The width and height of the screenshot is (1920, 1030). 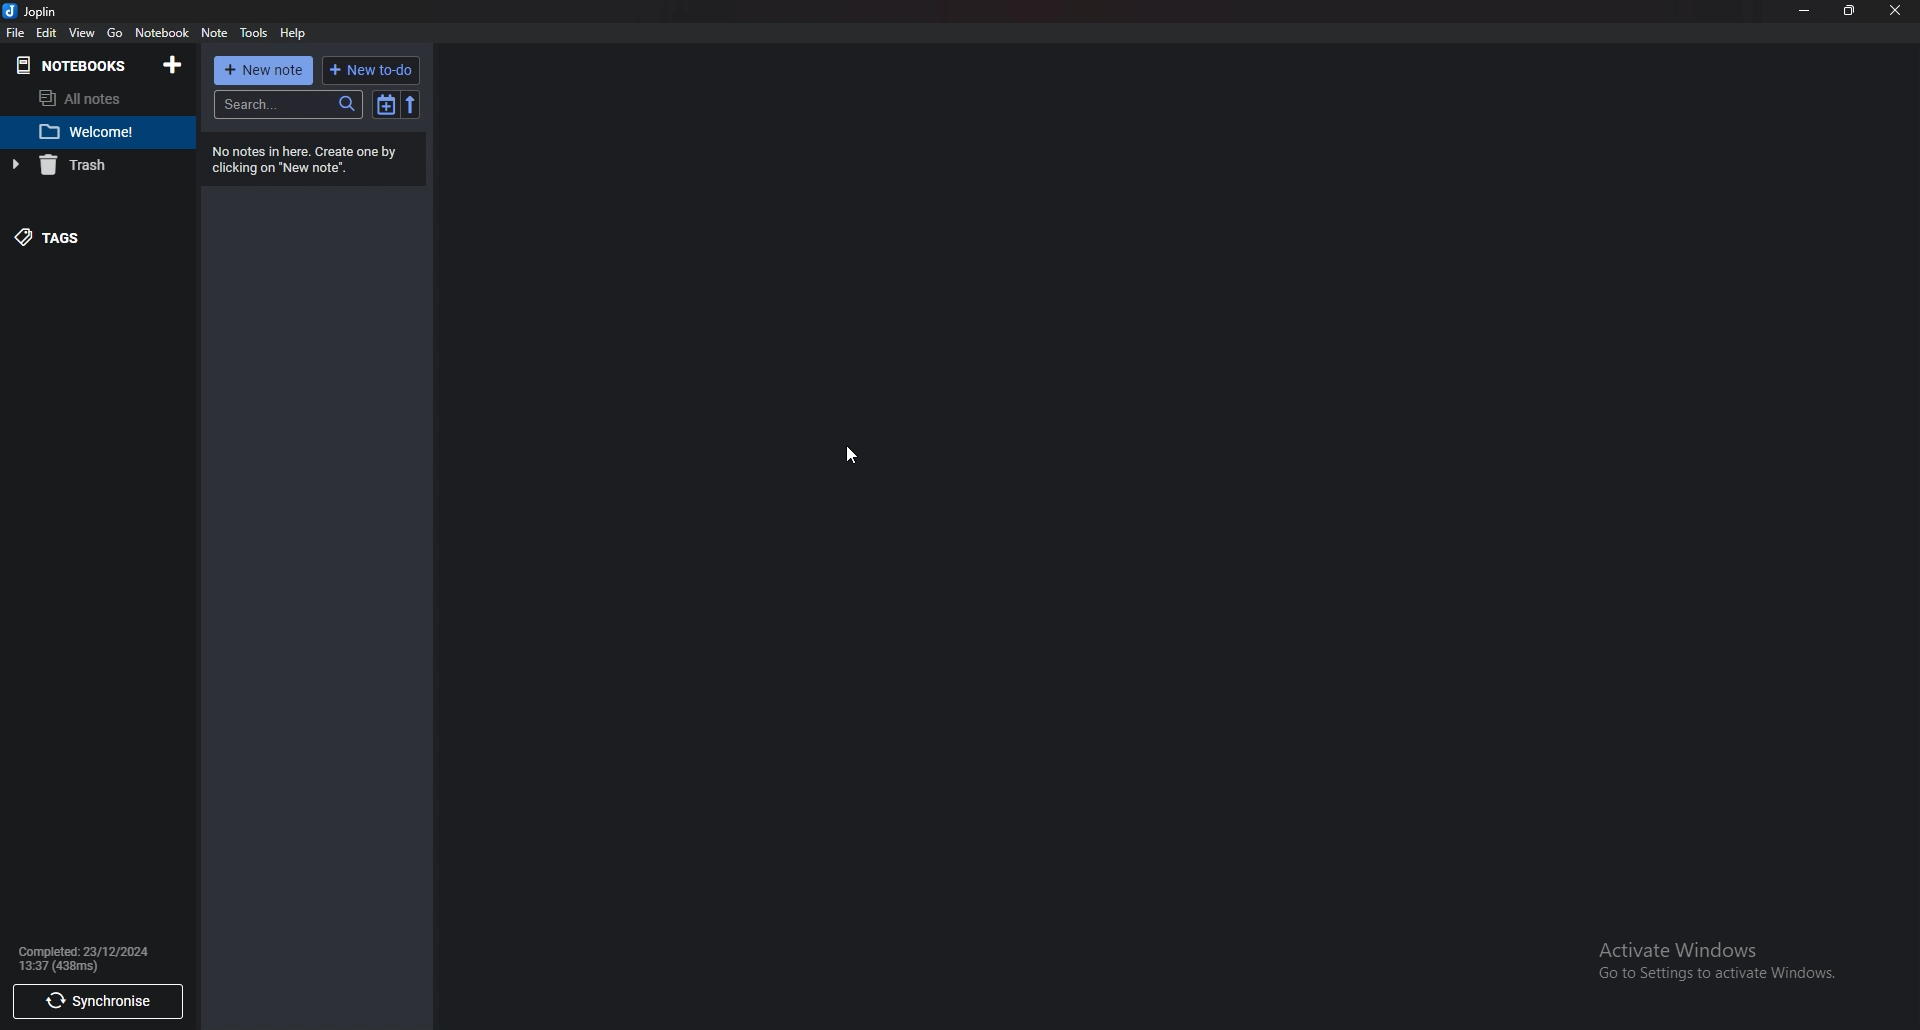 I want to click on Toggle sort order, so click(x=384, y=103).